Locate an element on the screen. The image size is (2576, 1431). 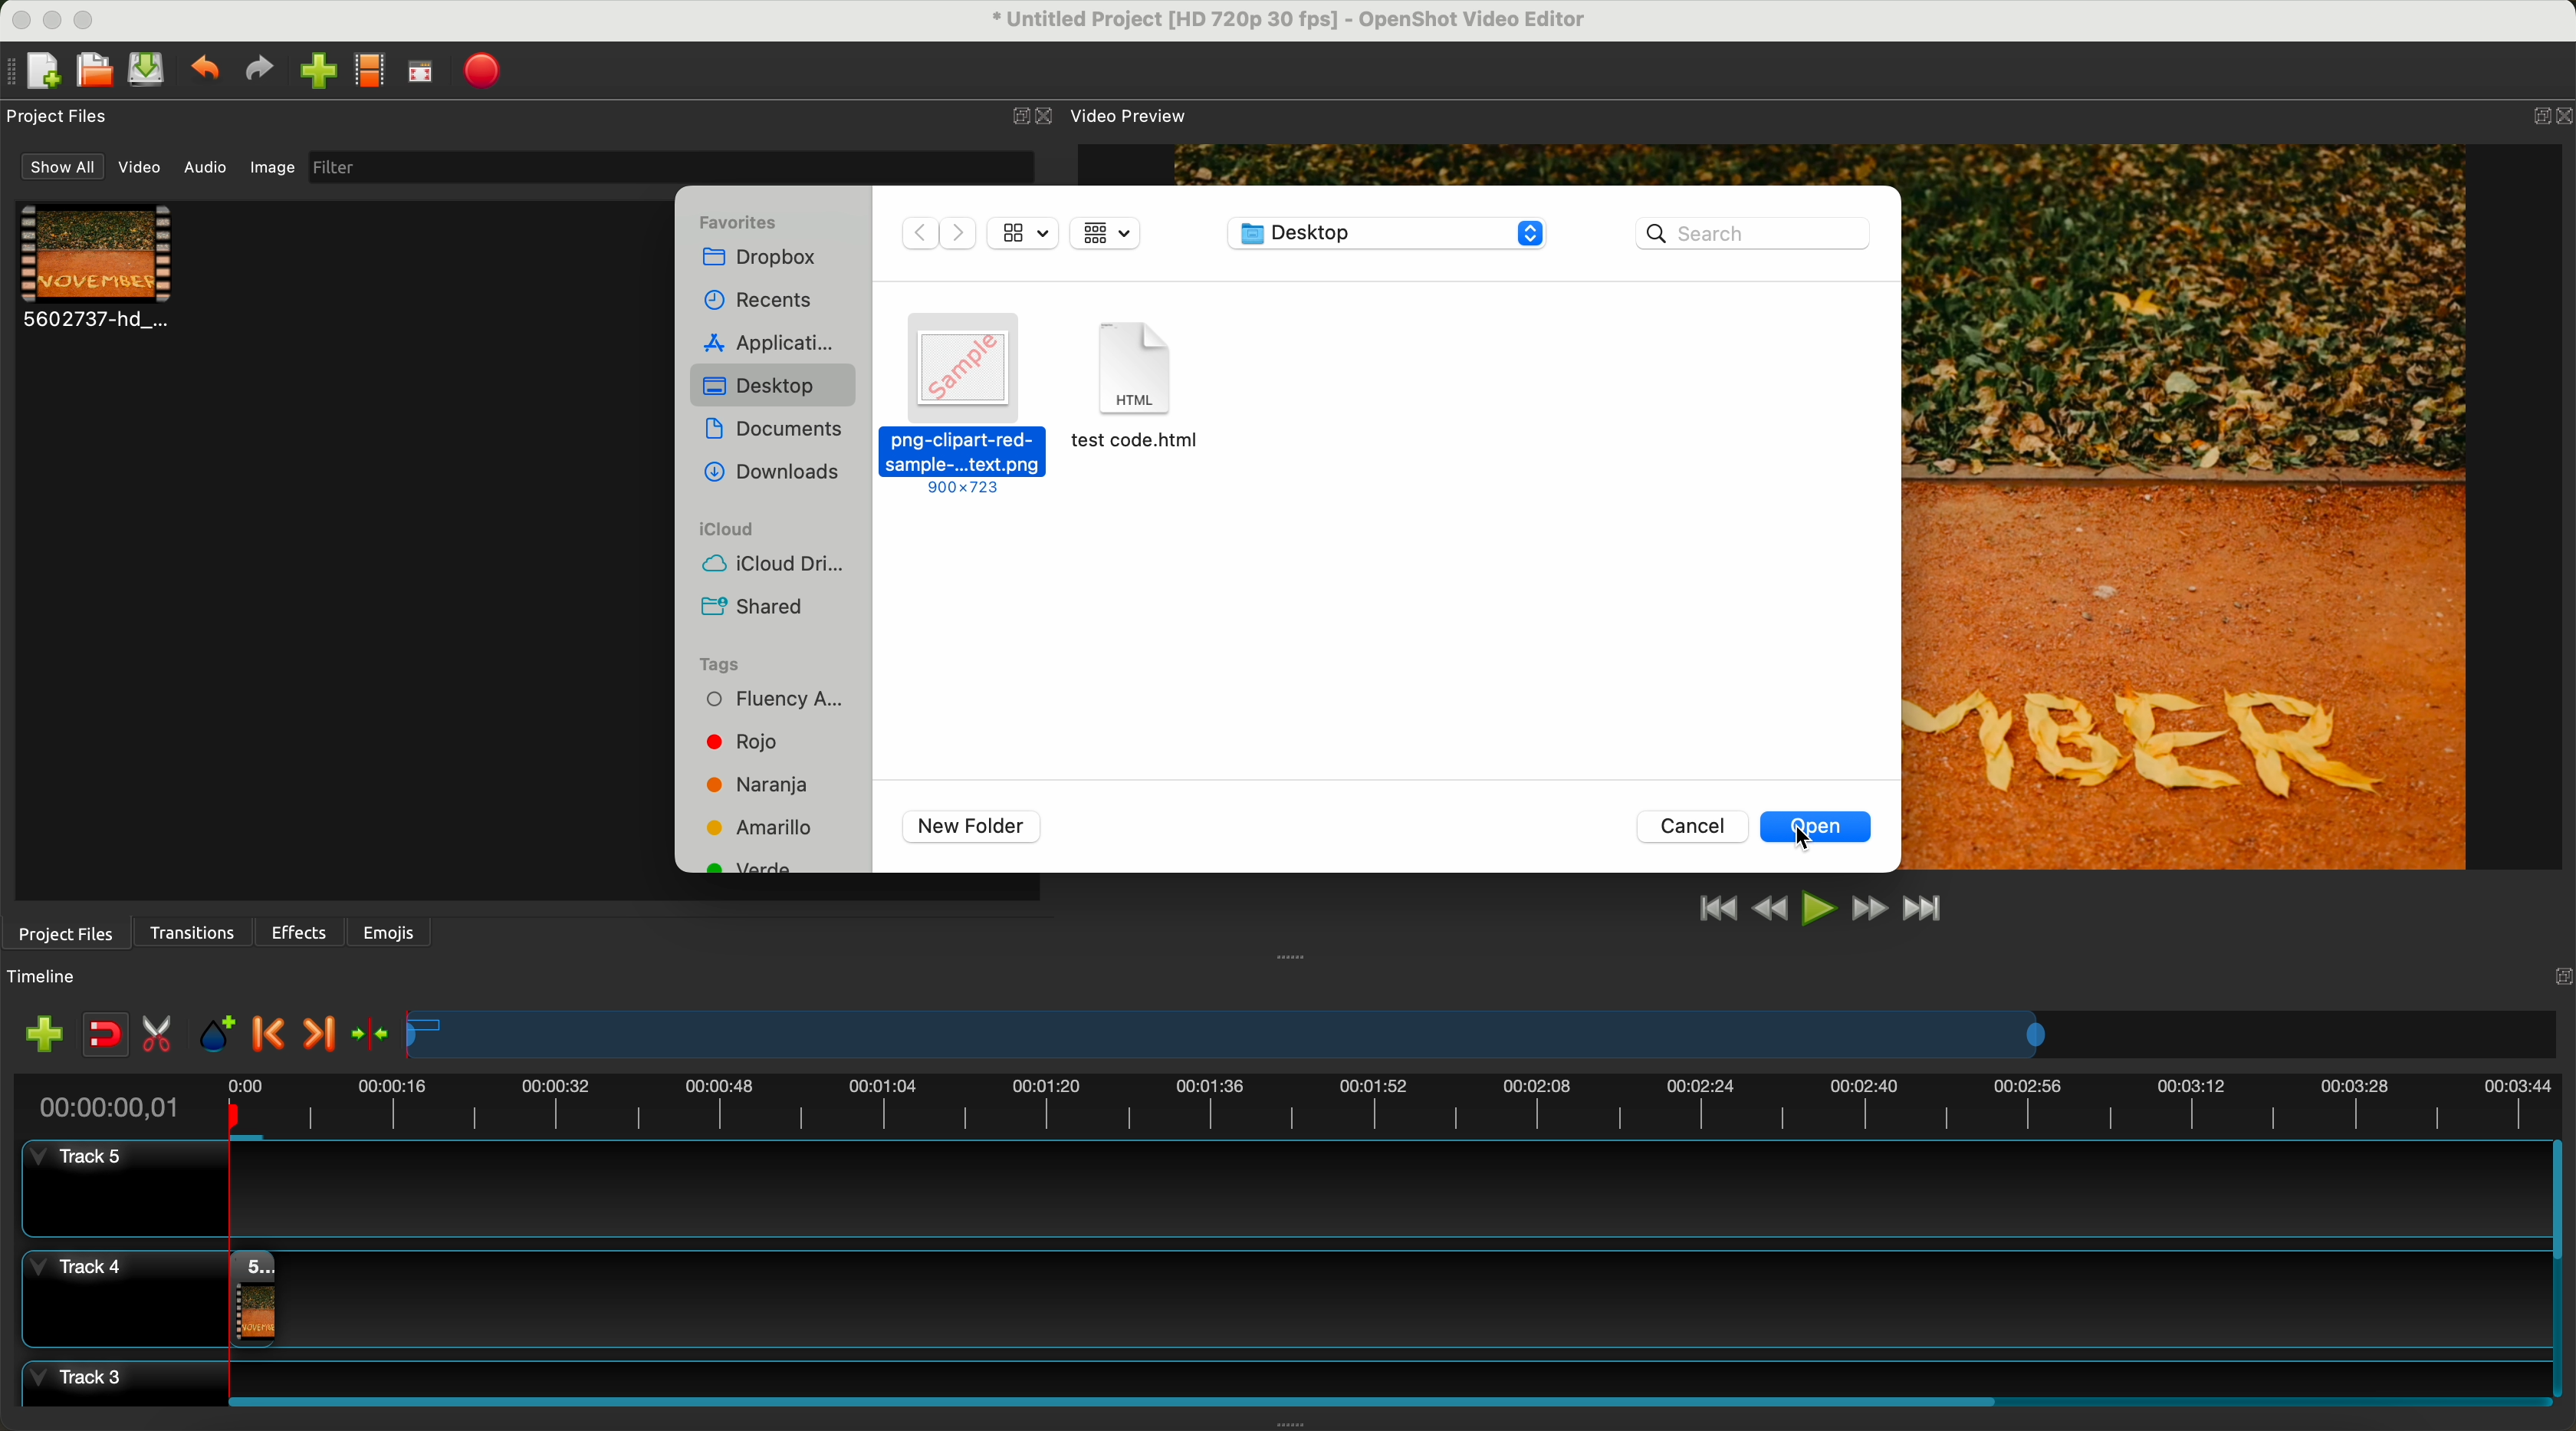
timeline is located at coordinates (1484, 1036).